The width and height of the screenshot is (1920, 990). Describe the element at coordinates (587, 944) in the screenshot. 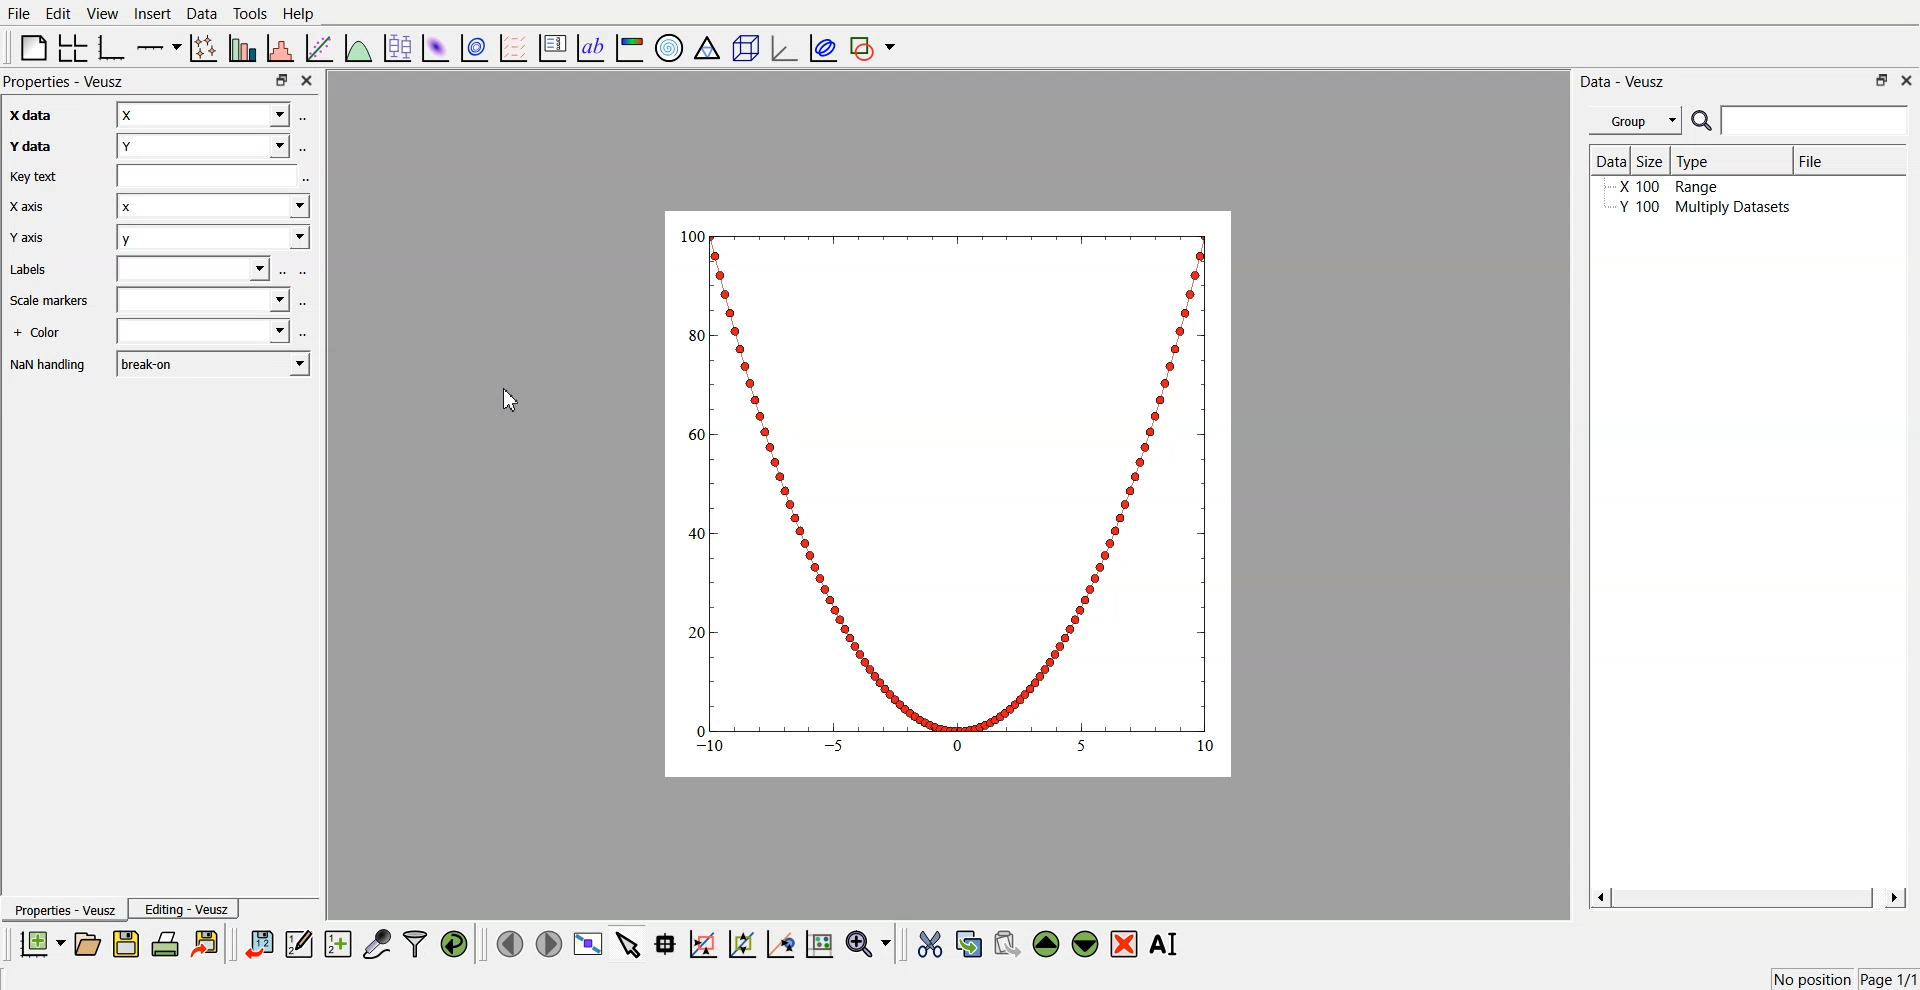

I see `view plot full screen` at that location.